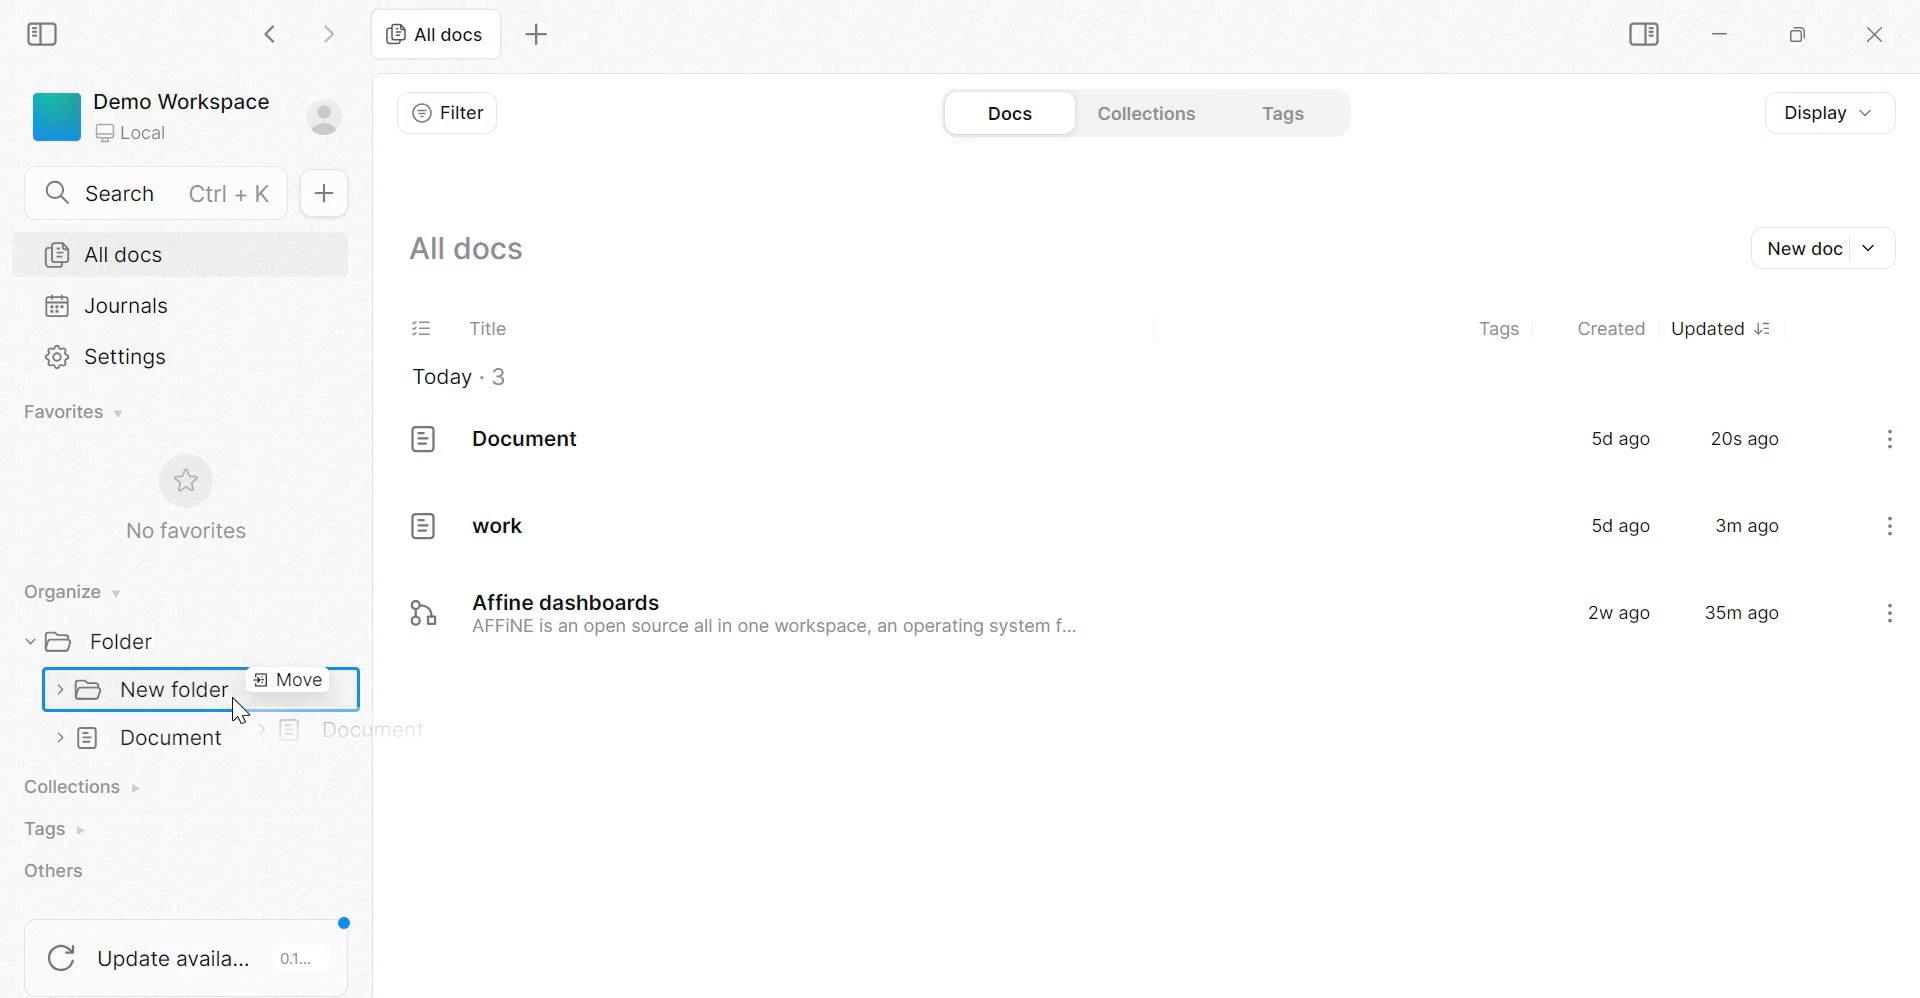  I want to click on Maximize, so click(1803, 34).